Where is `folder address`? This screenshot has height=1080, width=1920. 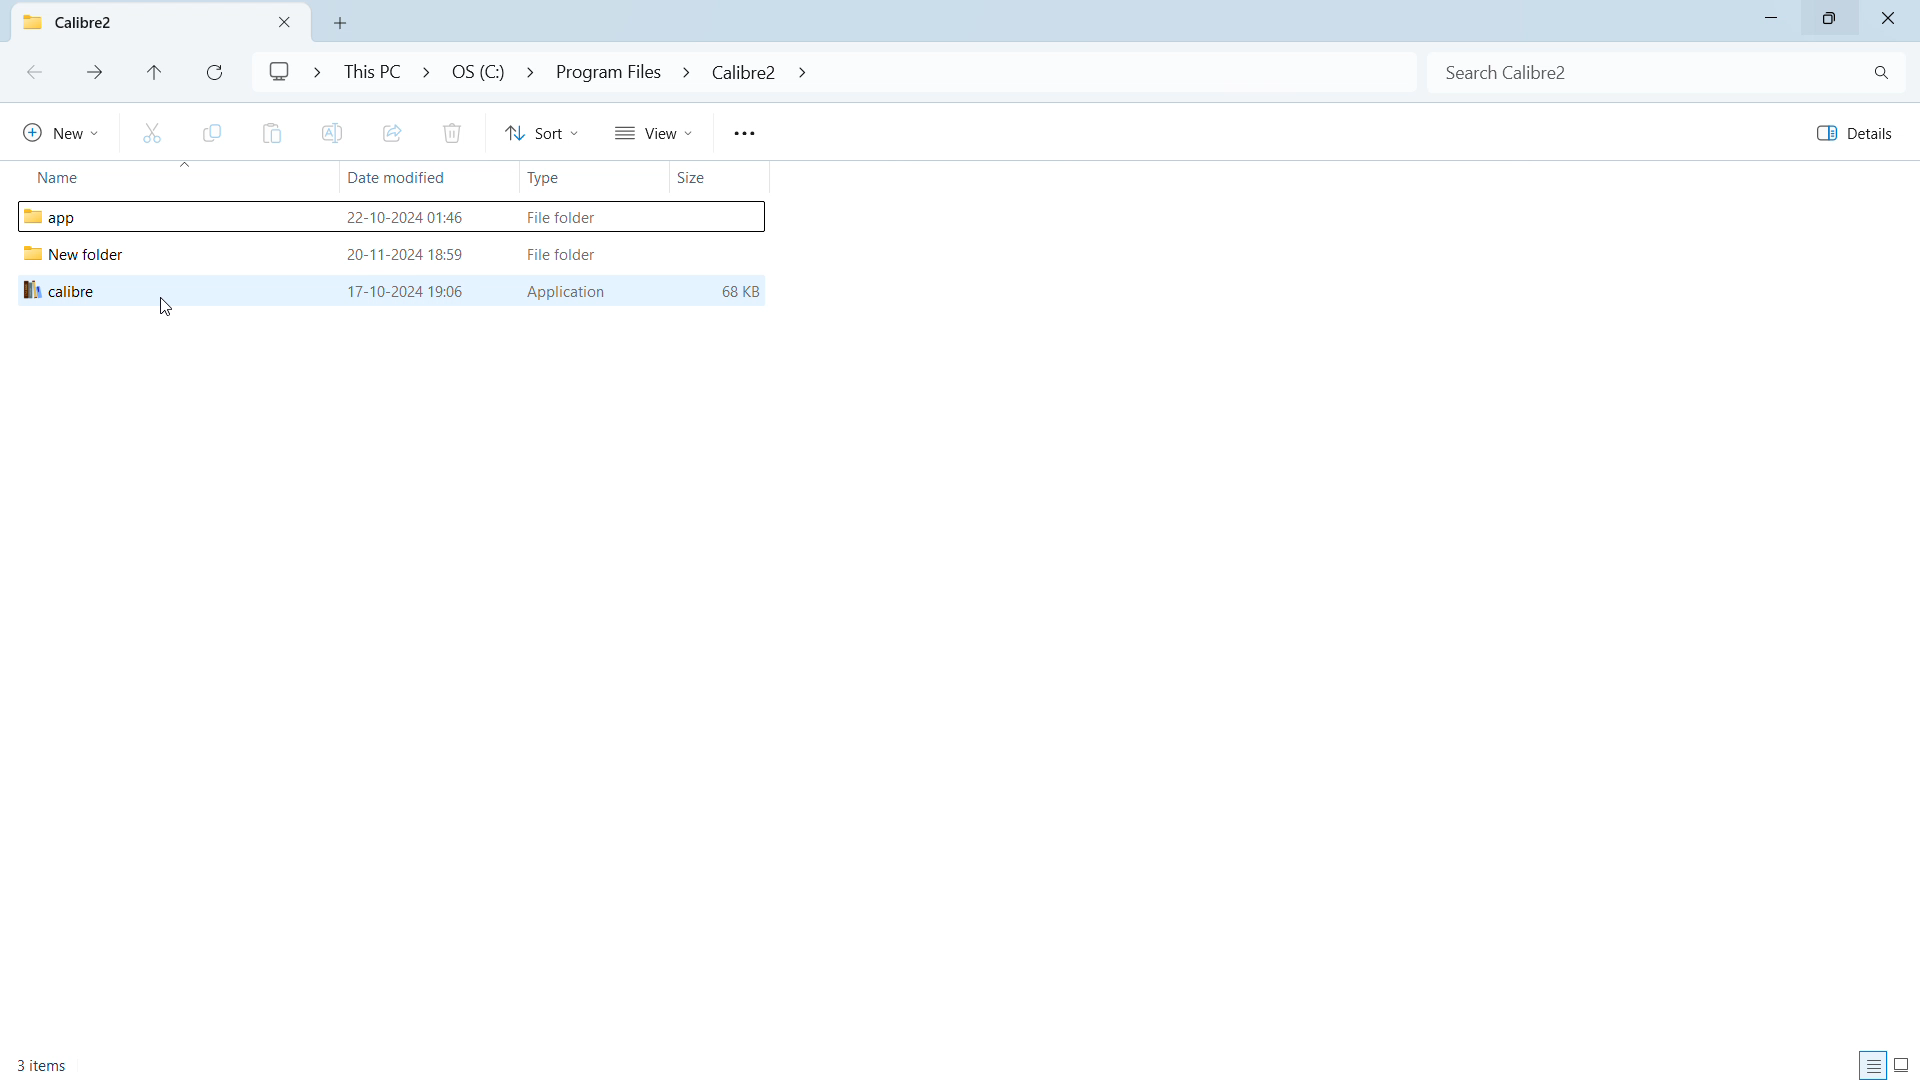
folder address is located at coordinates (834, 72).